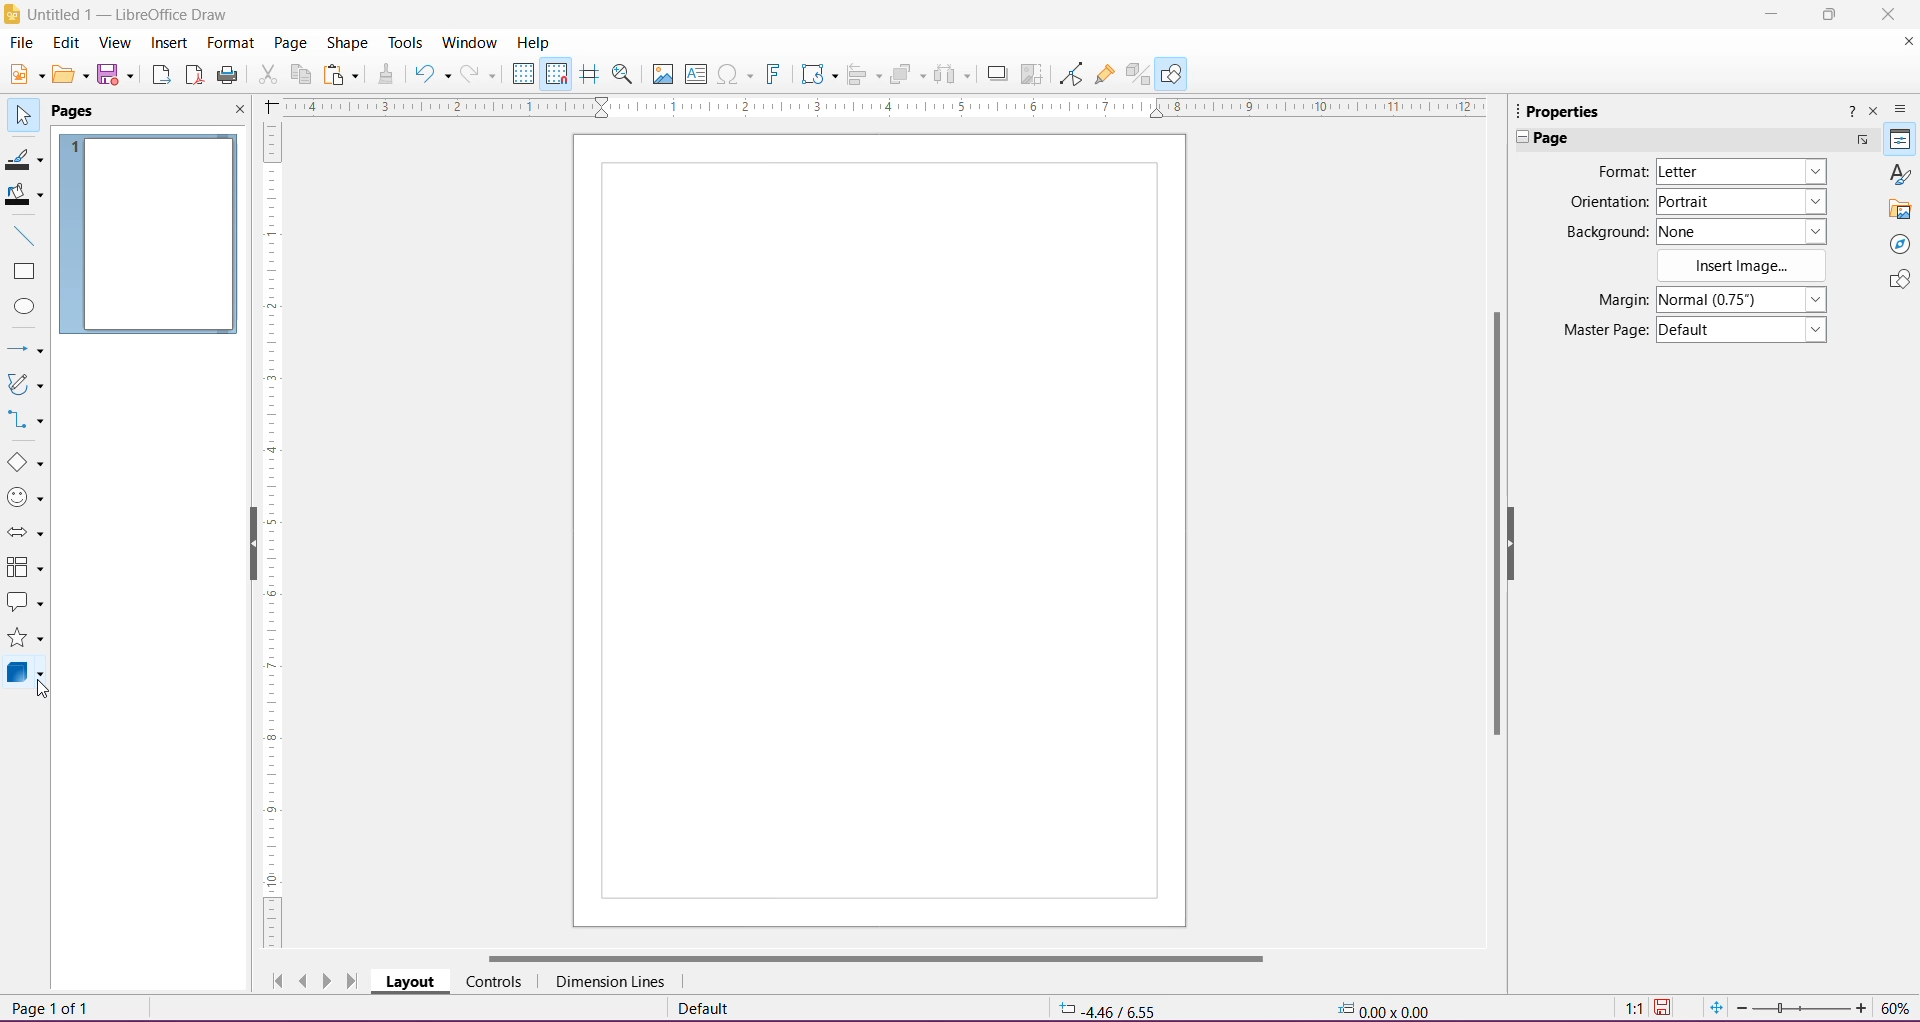 This screenshot has height=1022, width=1920. What do you see at coordinates (1897, 1008) in the screenshot?
I see `Zoom Factor` at bounding box center [1897, 1008].